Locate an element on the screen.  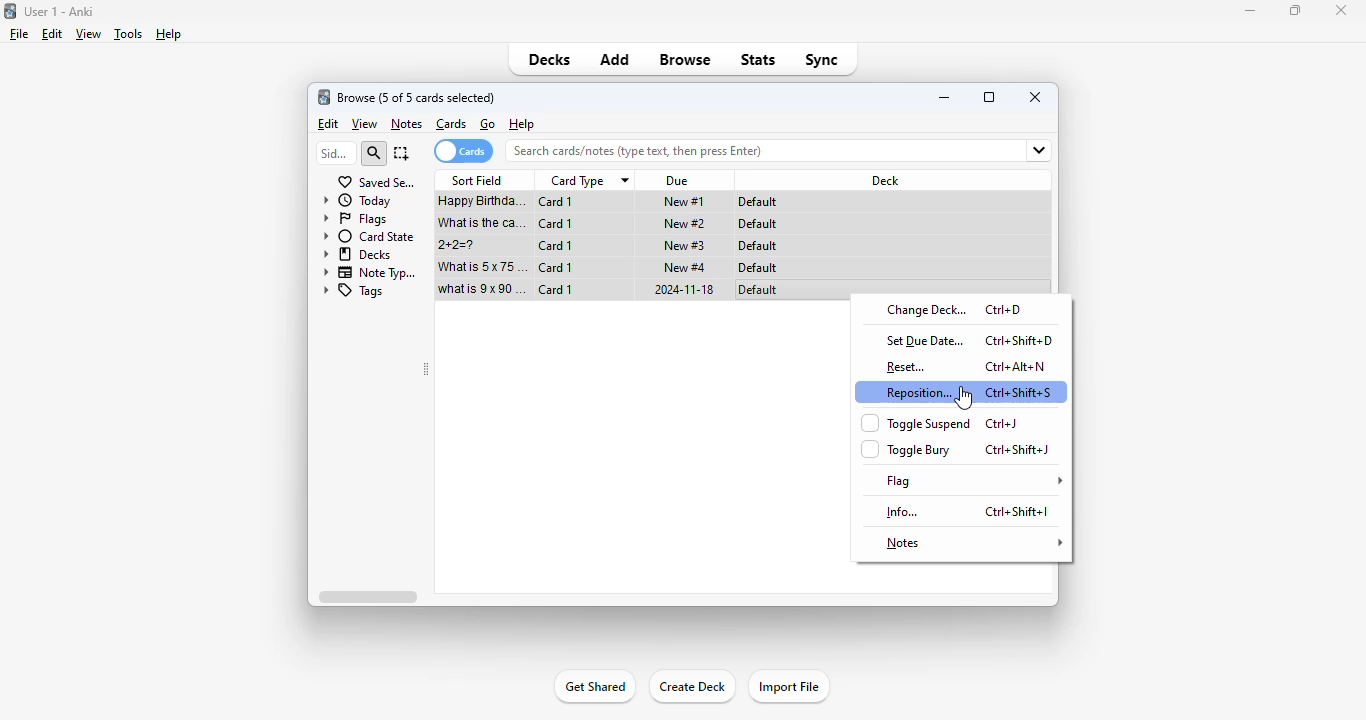
close is located at coordinates (1036, 96).